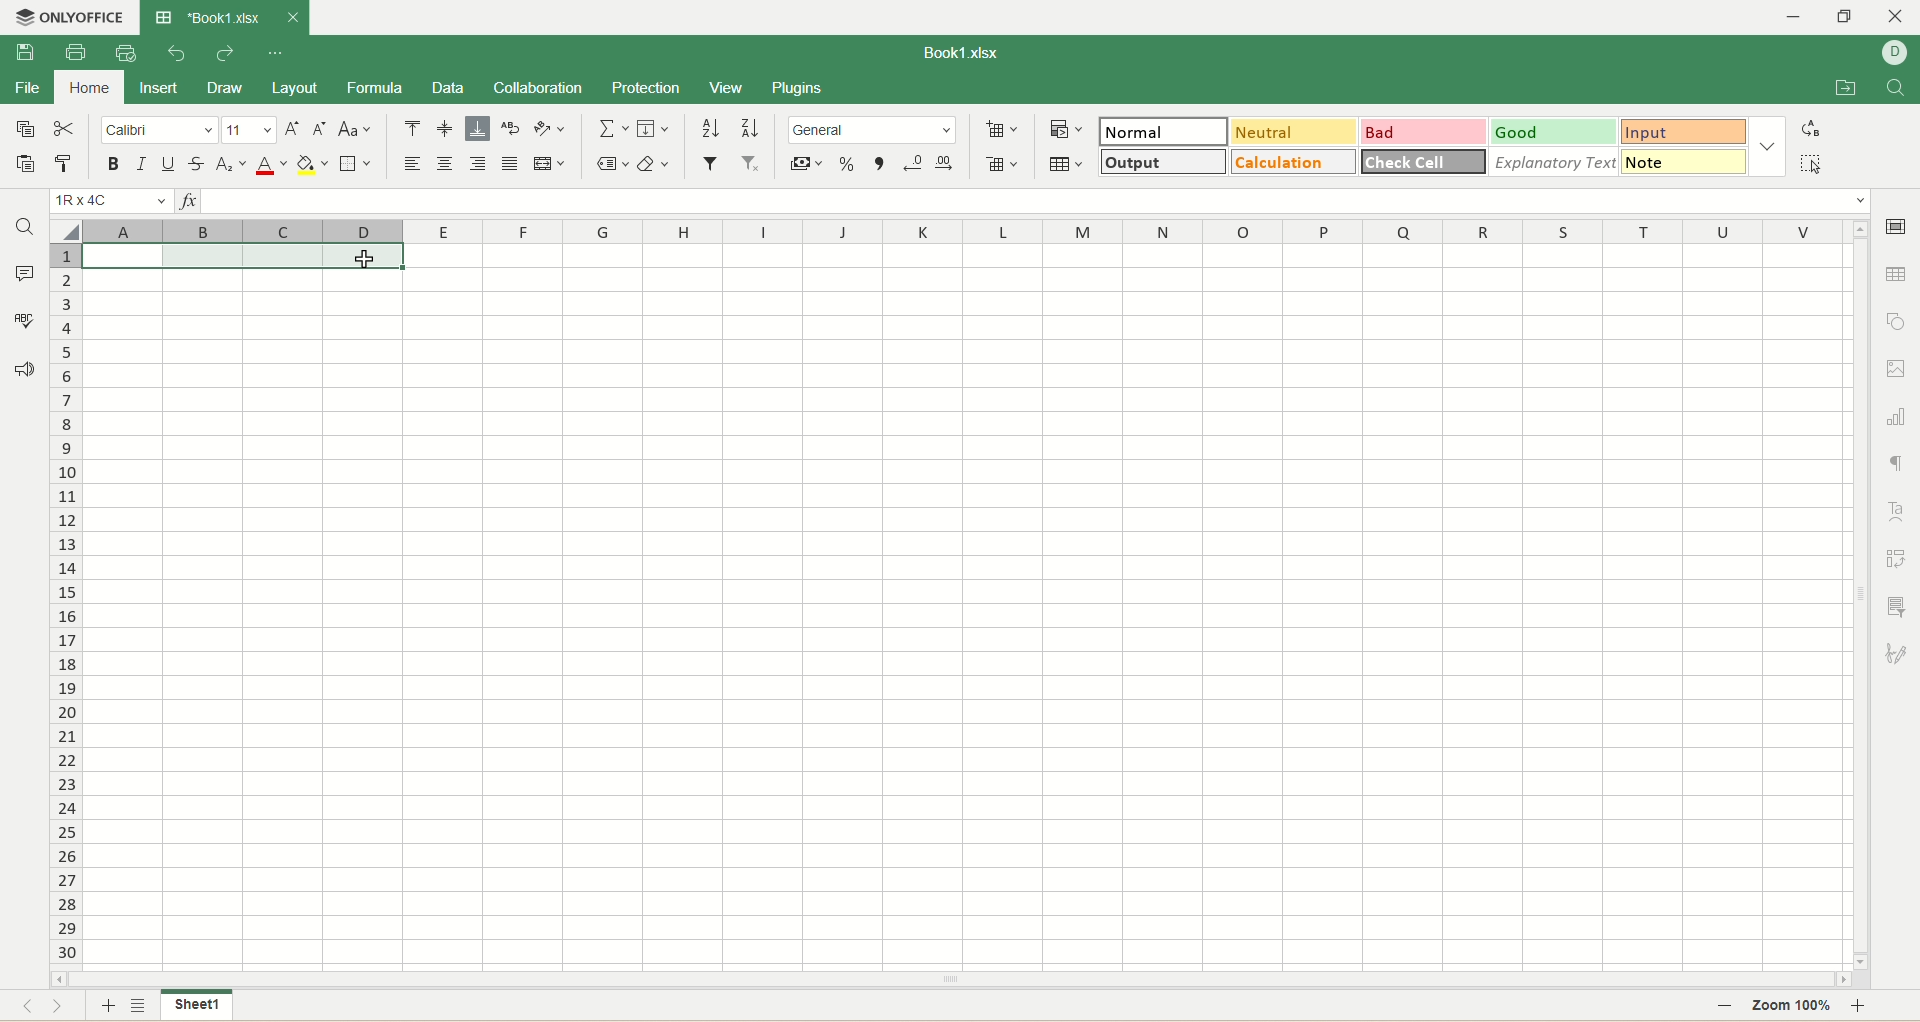  I want to click on increase decimal, so click(944, 162).